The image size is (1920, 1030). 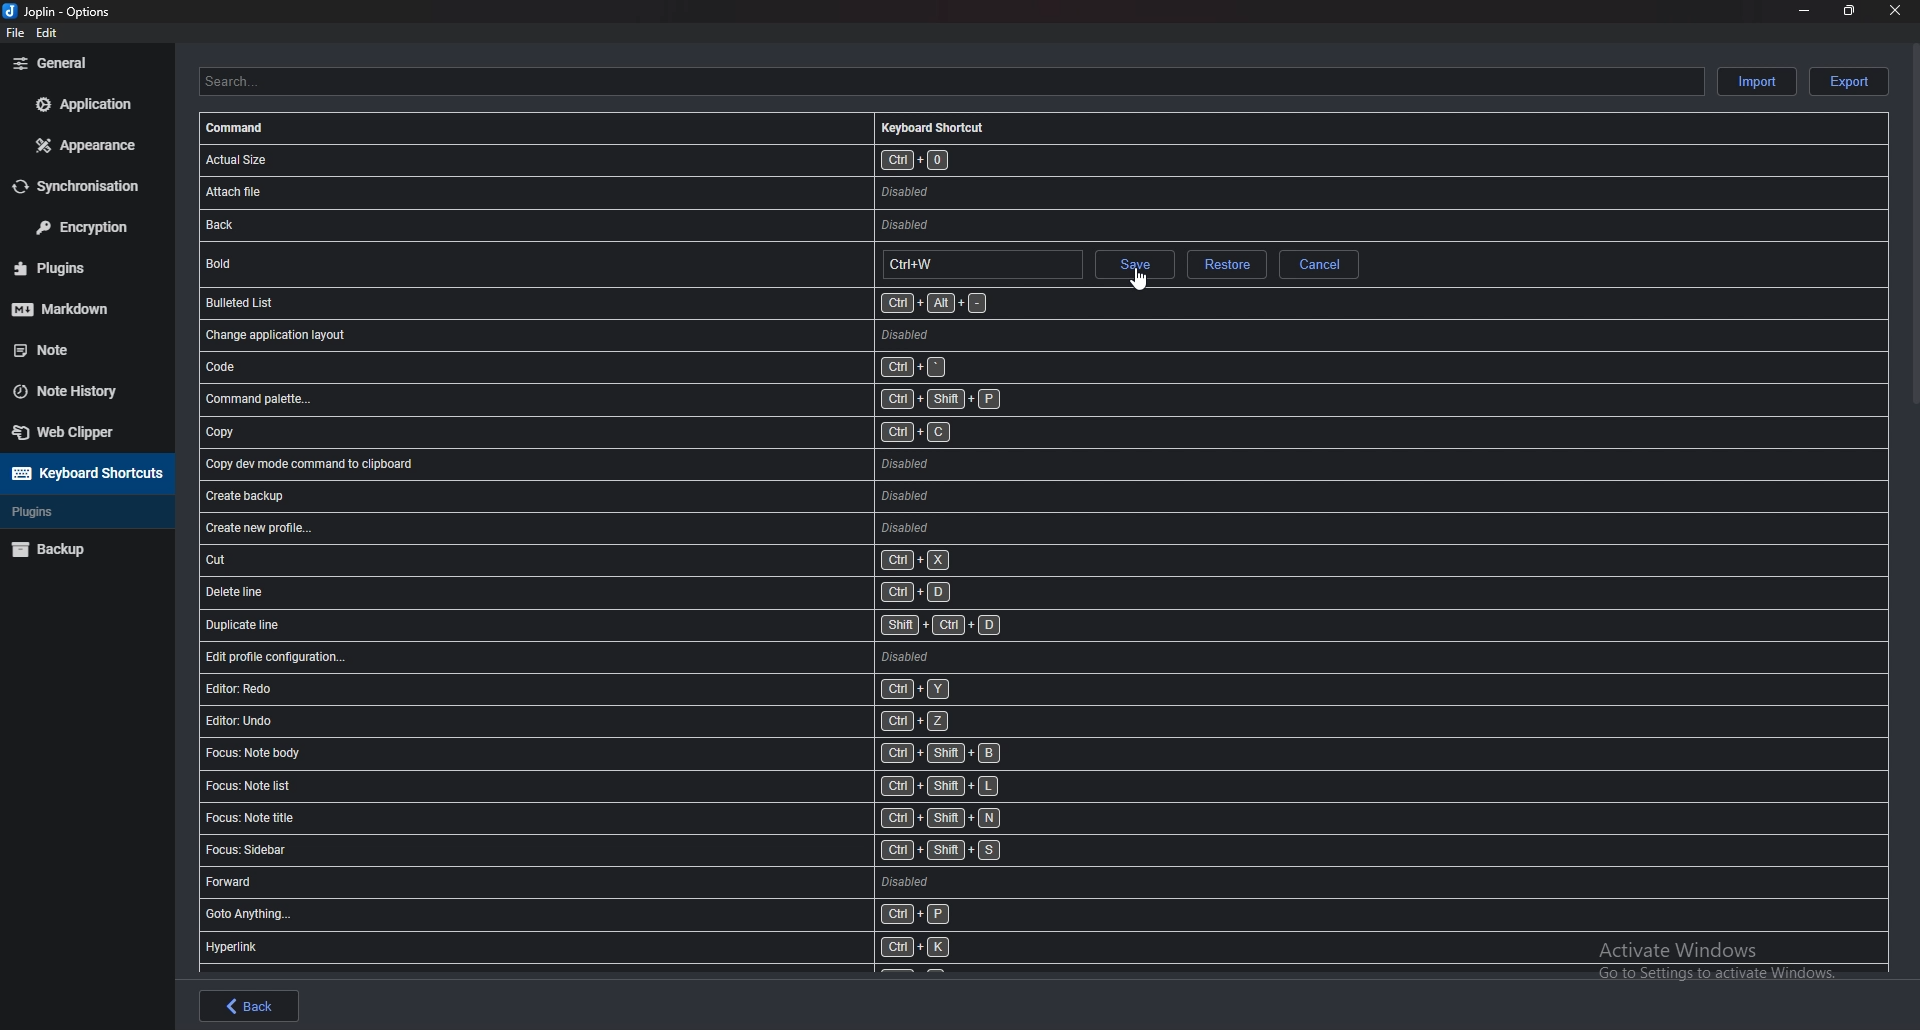 What do you see at coordinates (1804, 11) in the screenshot?
I see `minimize` at bounding box center [1804, 11].